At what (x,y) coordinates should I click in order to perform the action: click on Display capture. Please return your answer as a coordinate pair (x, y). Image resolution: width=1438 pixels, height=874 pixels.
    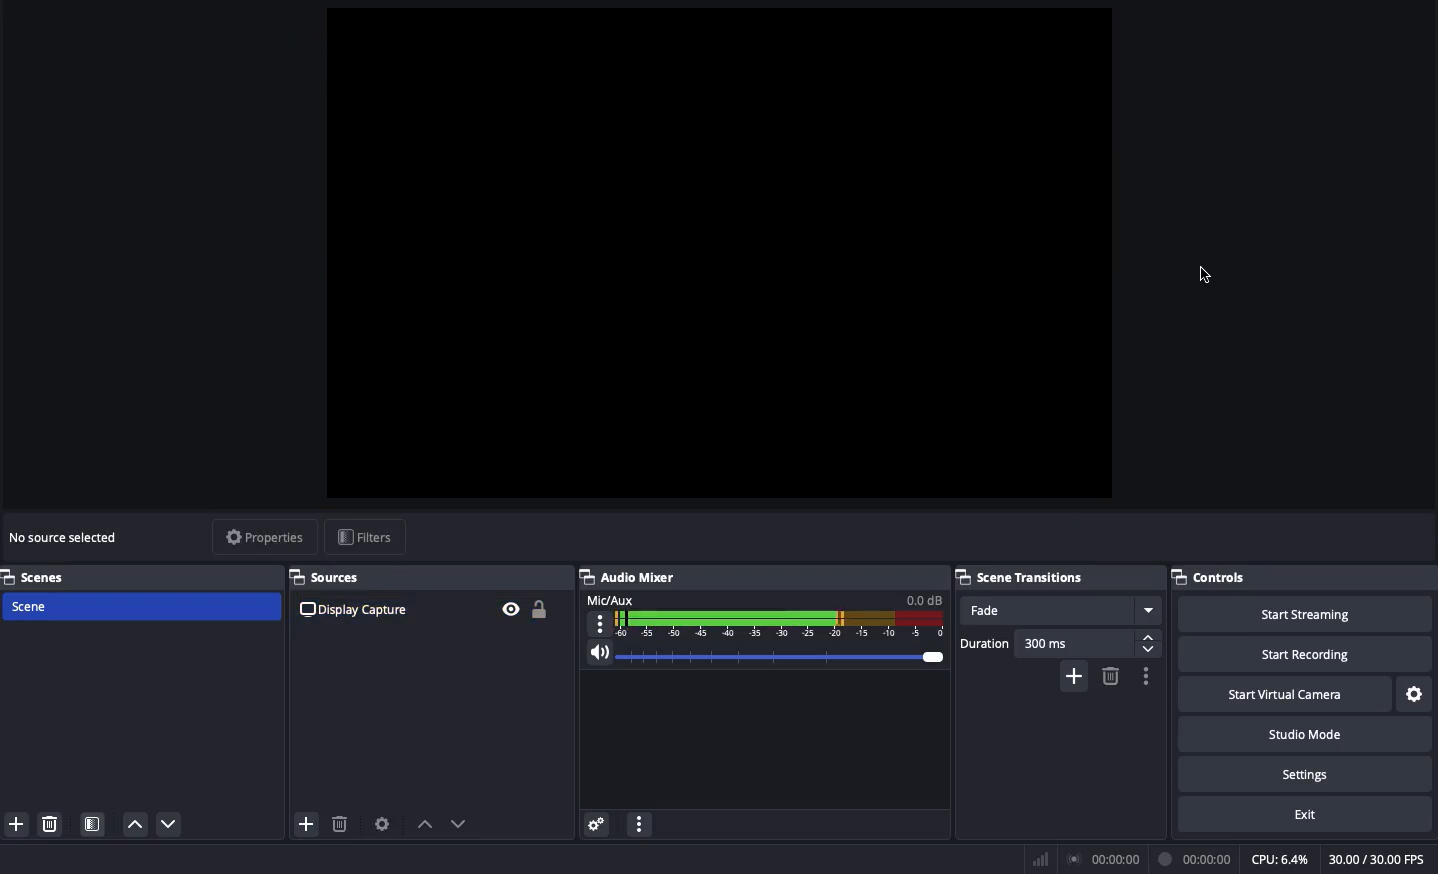
    Looking at the image, I should click on (357, 609).